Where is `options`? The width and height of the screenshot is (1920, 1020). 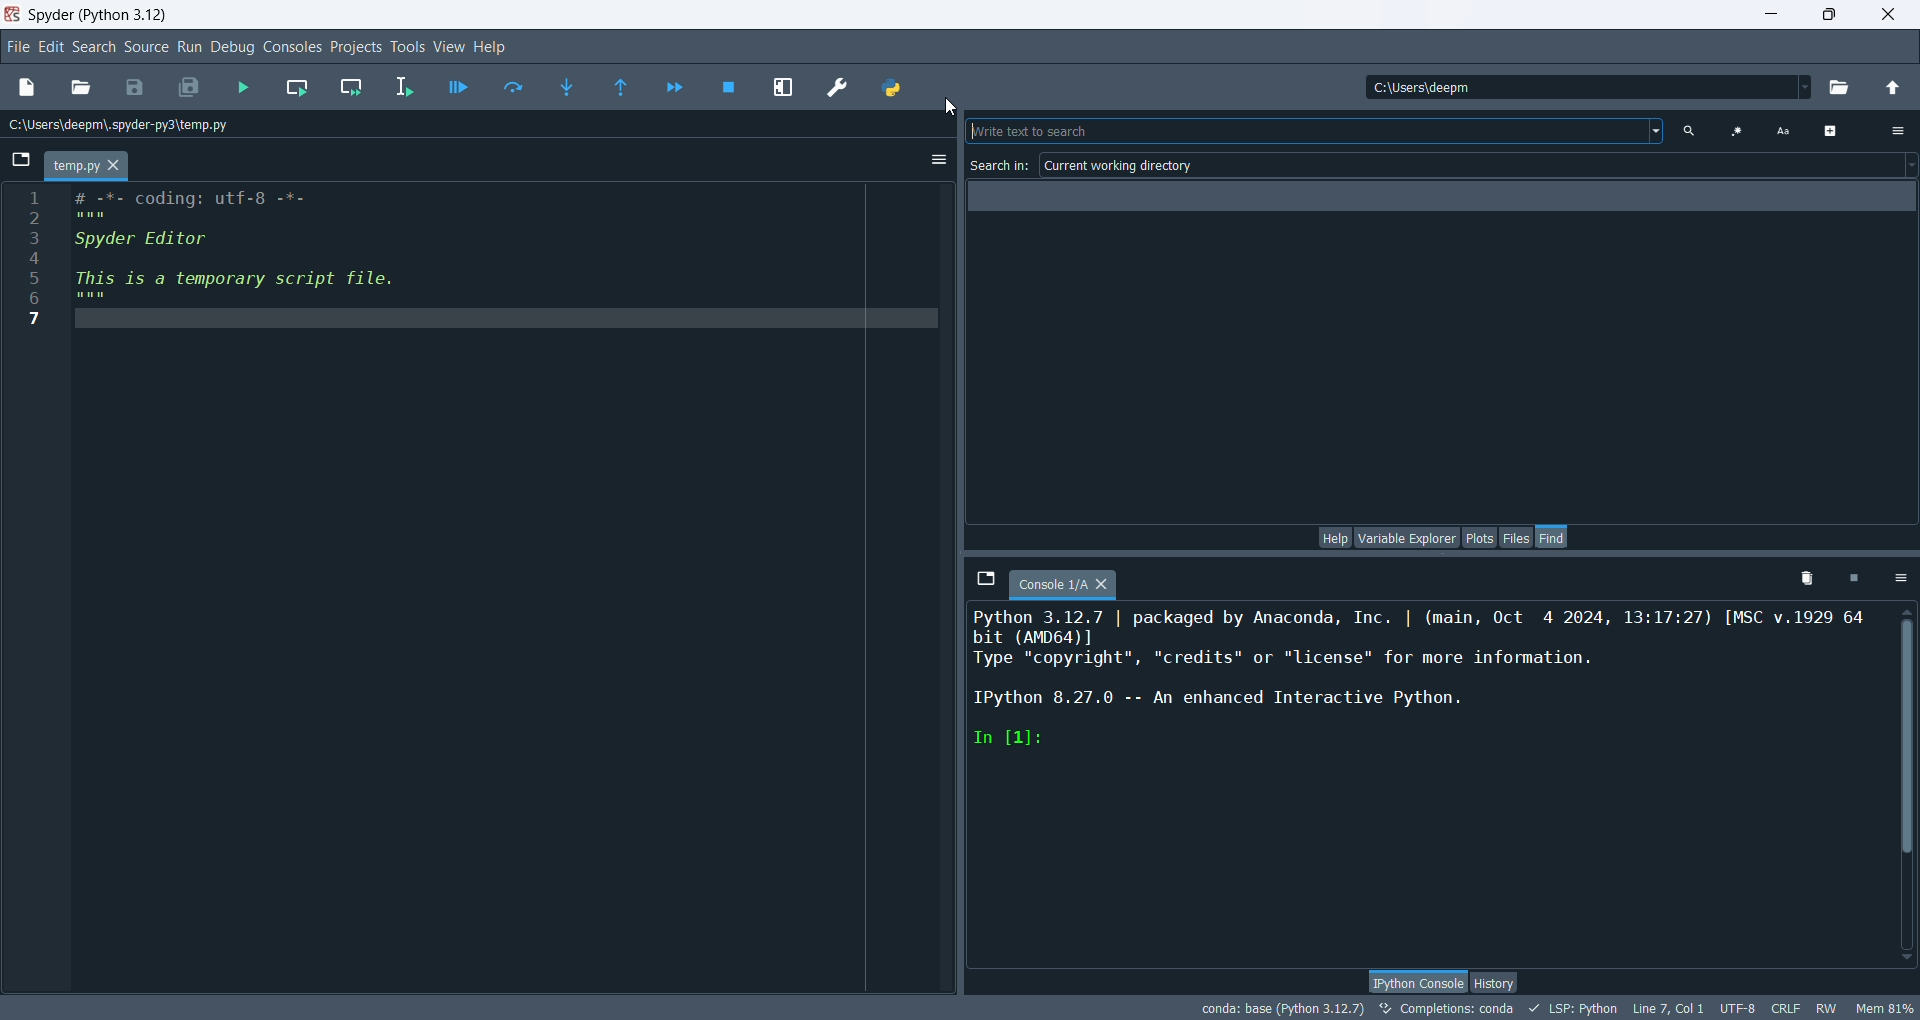 options is located at coordinates (936, 161).